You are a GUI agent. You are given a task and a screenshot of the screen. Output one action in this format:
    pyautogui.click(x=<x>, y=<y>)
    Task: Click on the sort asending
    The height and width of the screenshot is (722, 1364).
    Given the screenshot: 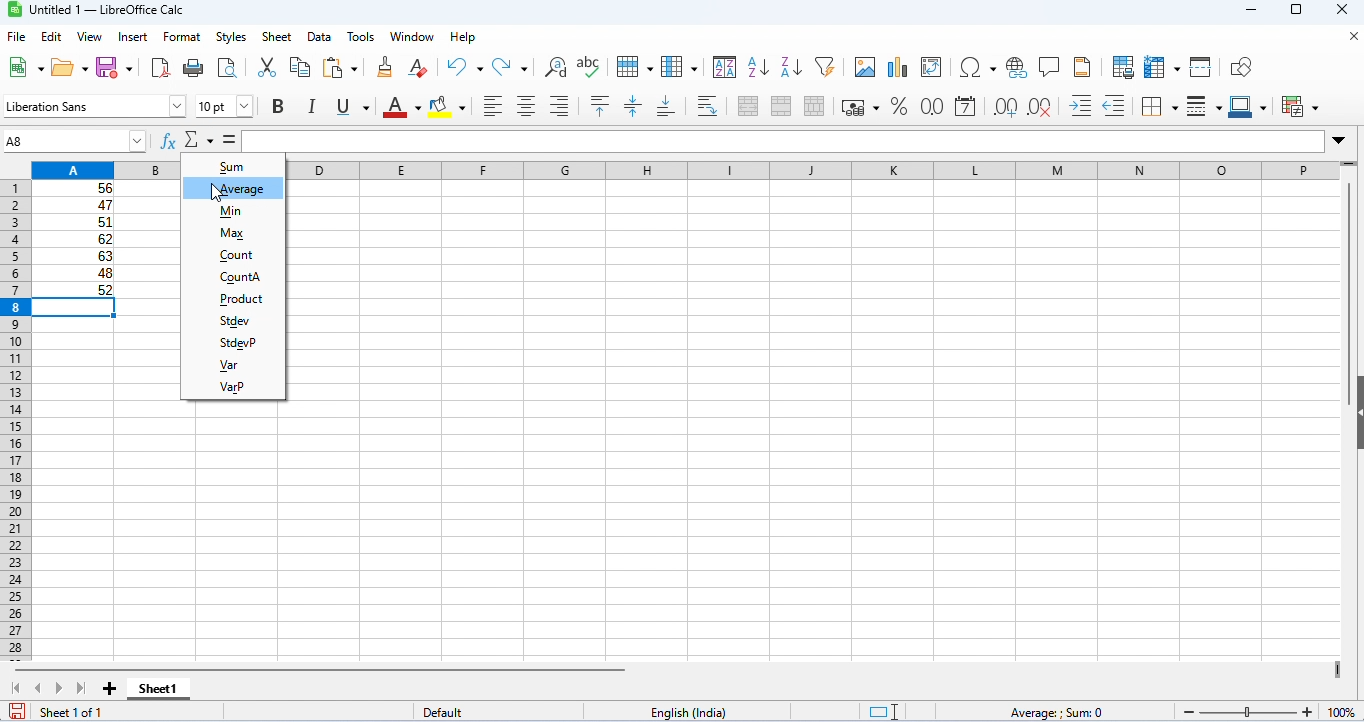 What is the action you would take?
    pyautogui.click(x=757, y=66)
    